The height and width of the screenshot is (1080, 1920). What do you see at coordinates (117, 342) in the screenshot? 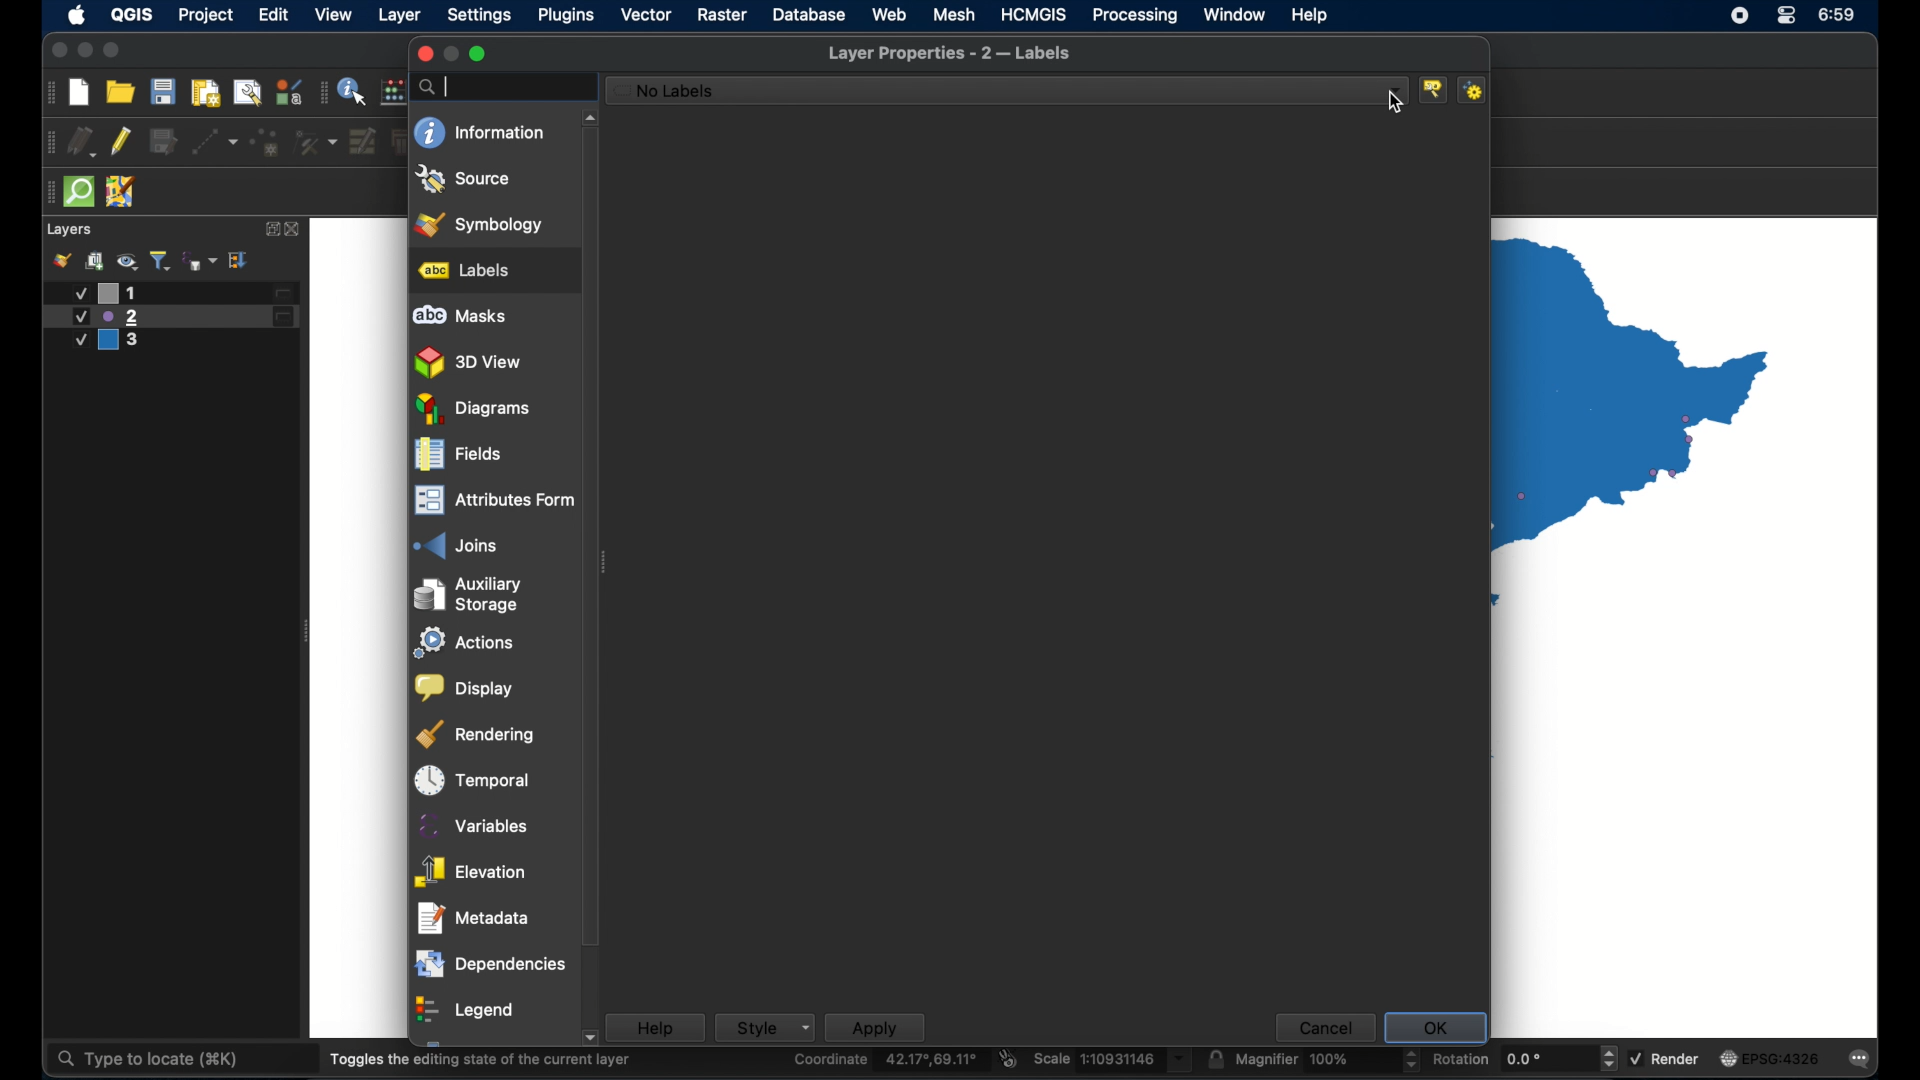
I see `layer  3` at bounding box center [117, 342].